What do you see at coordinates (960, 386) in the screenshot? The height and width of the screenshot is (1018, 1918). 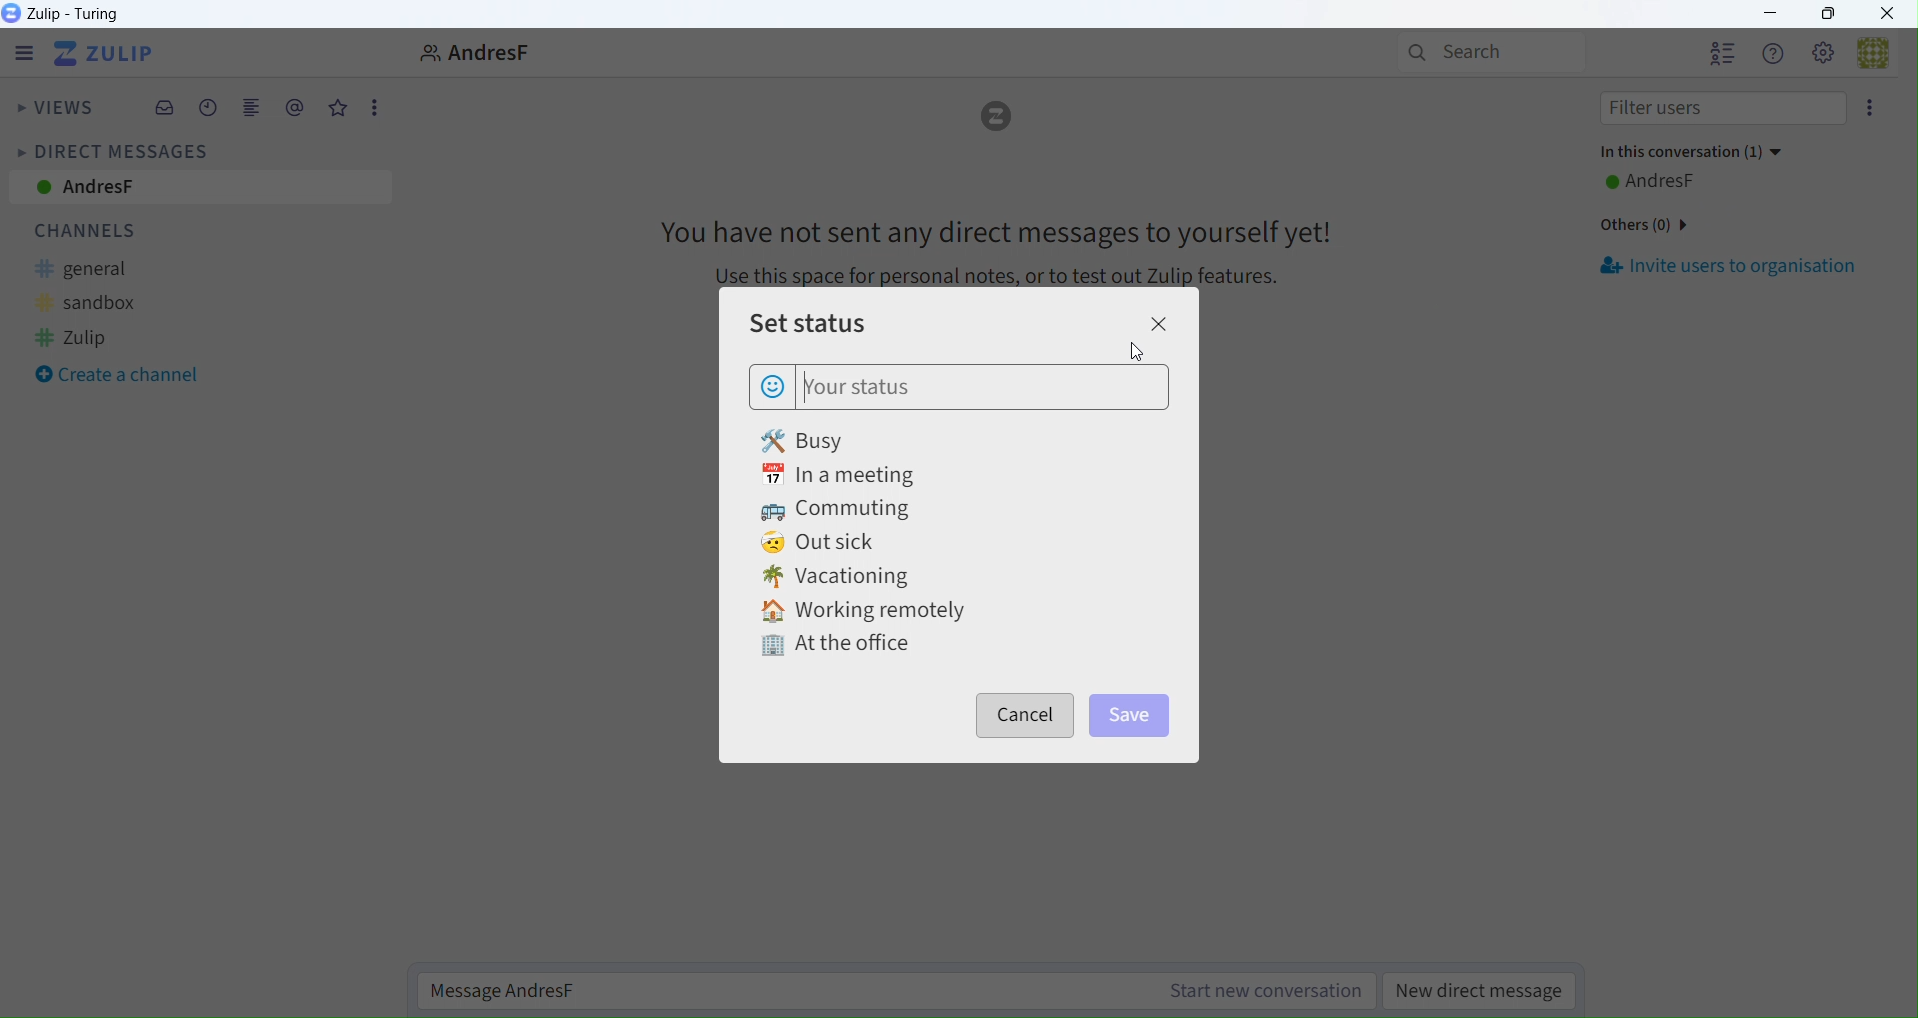 I see `Your status` at bounding box center [960, 386].